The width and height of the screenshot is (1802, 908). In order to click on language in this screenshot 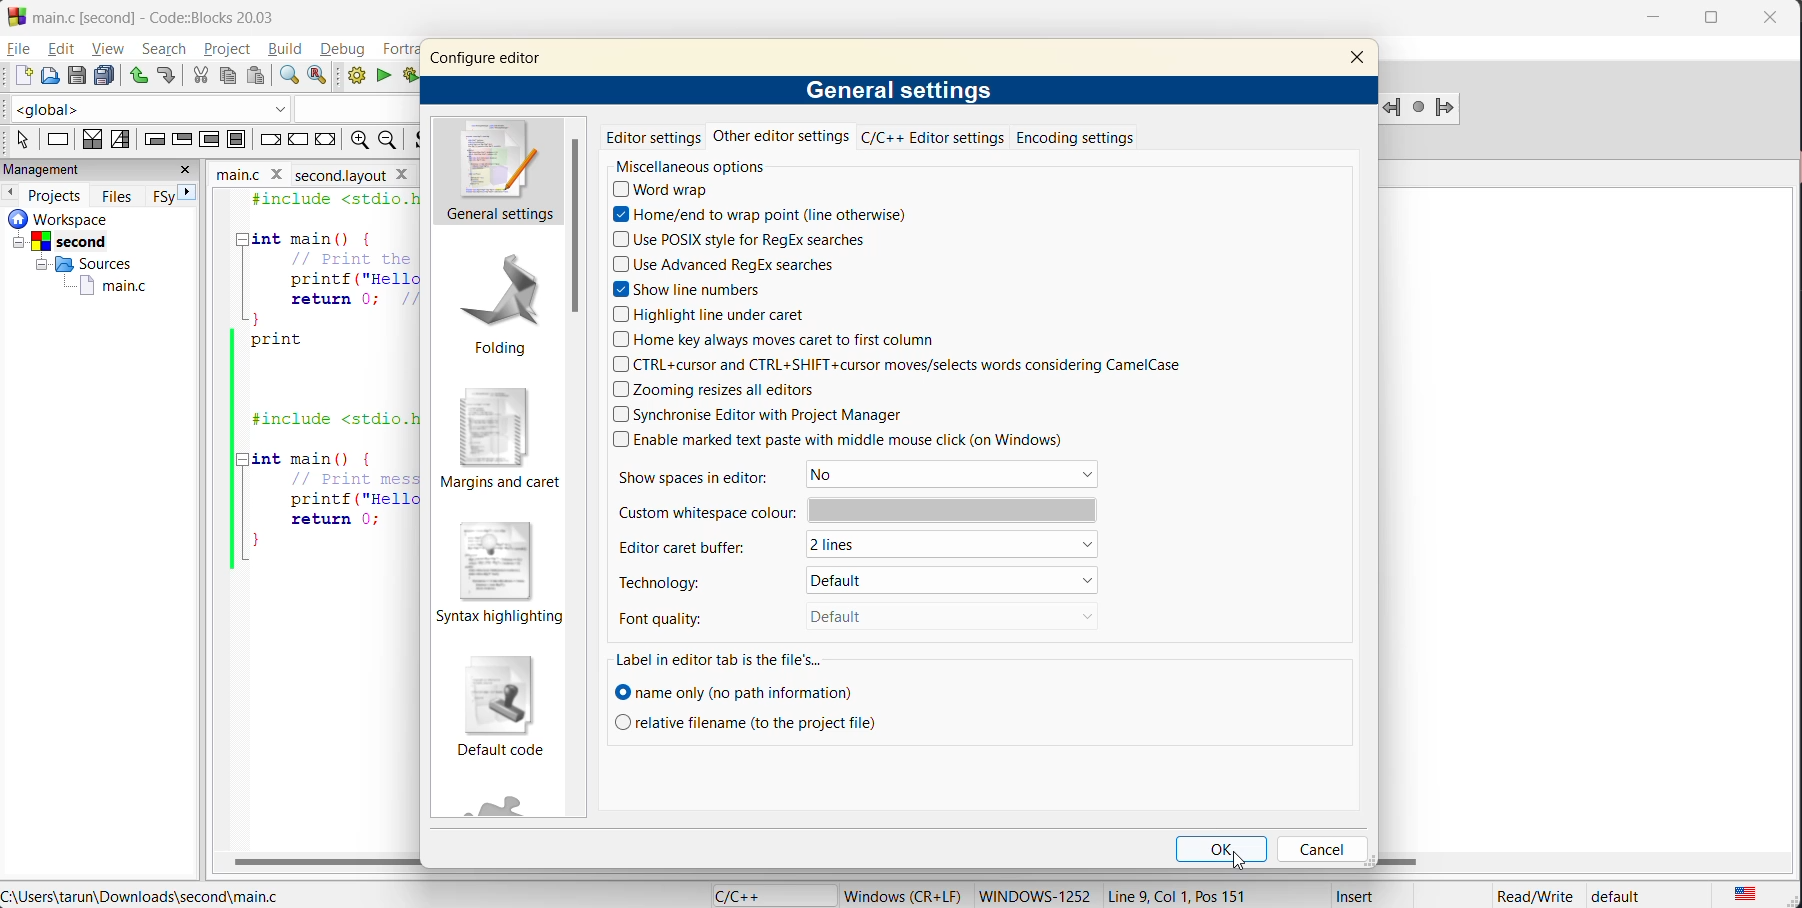, I will do `click(768, 894)`.